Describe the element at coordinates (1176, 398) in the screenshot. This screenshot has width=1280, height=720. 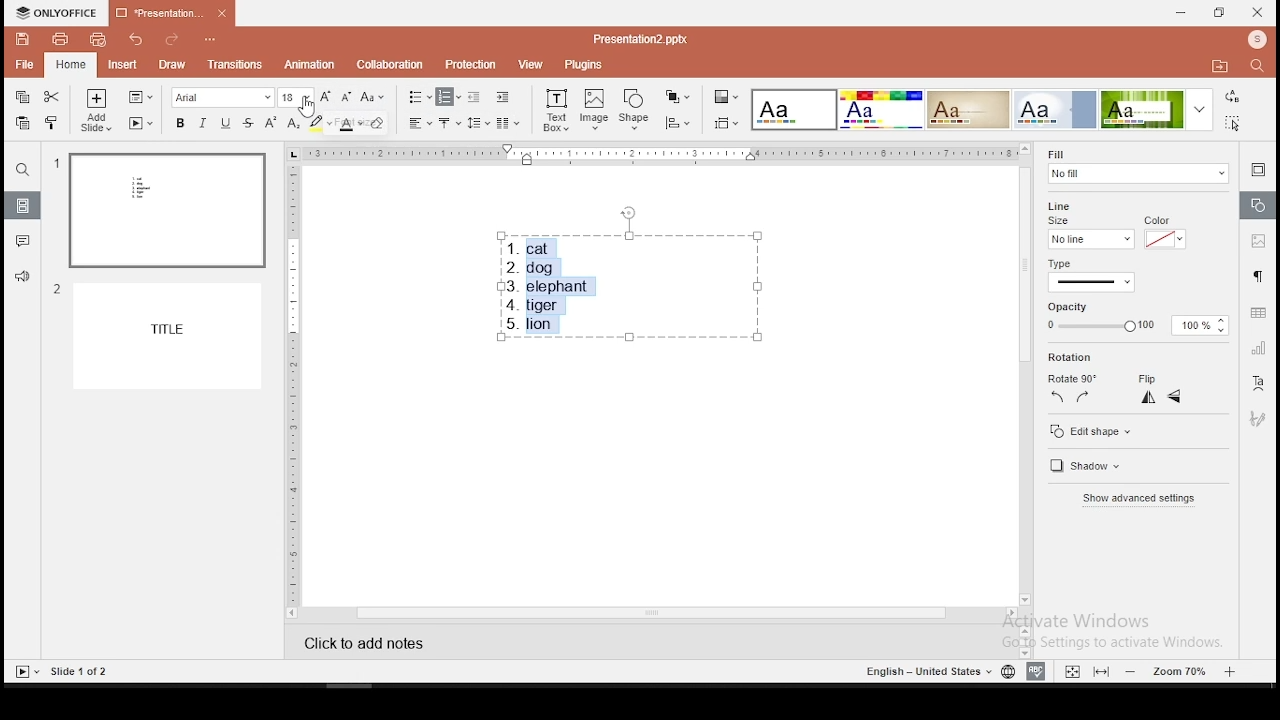
I see `horizontal` at that location.